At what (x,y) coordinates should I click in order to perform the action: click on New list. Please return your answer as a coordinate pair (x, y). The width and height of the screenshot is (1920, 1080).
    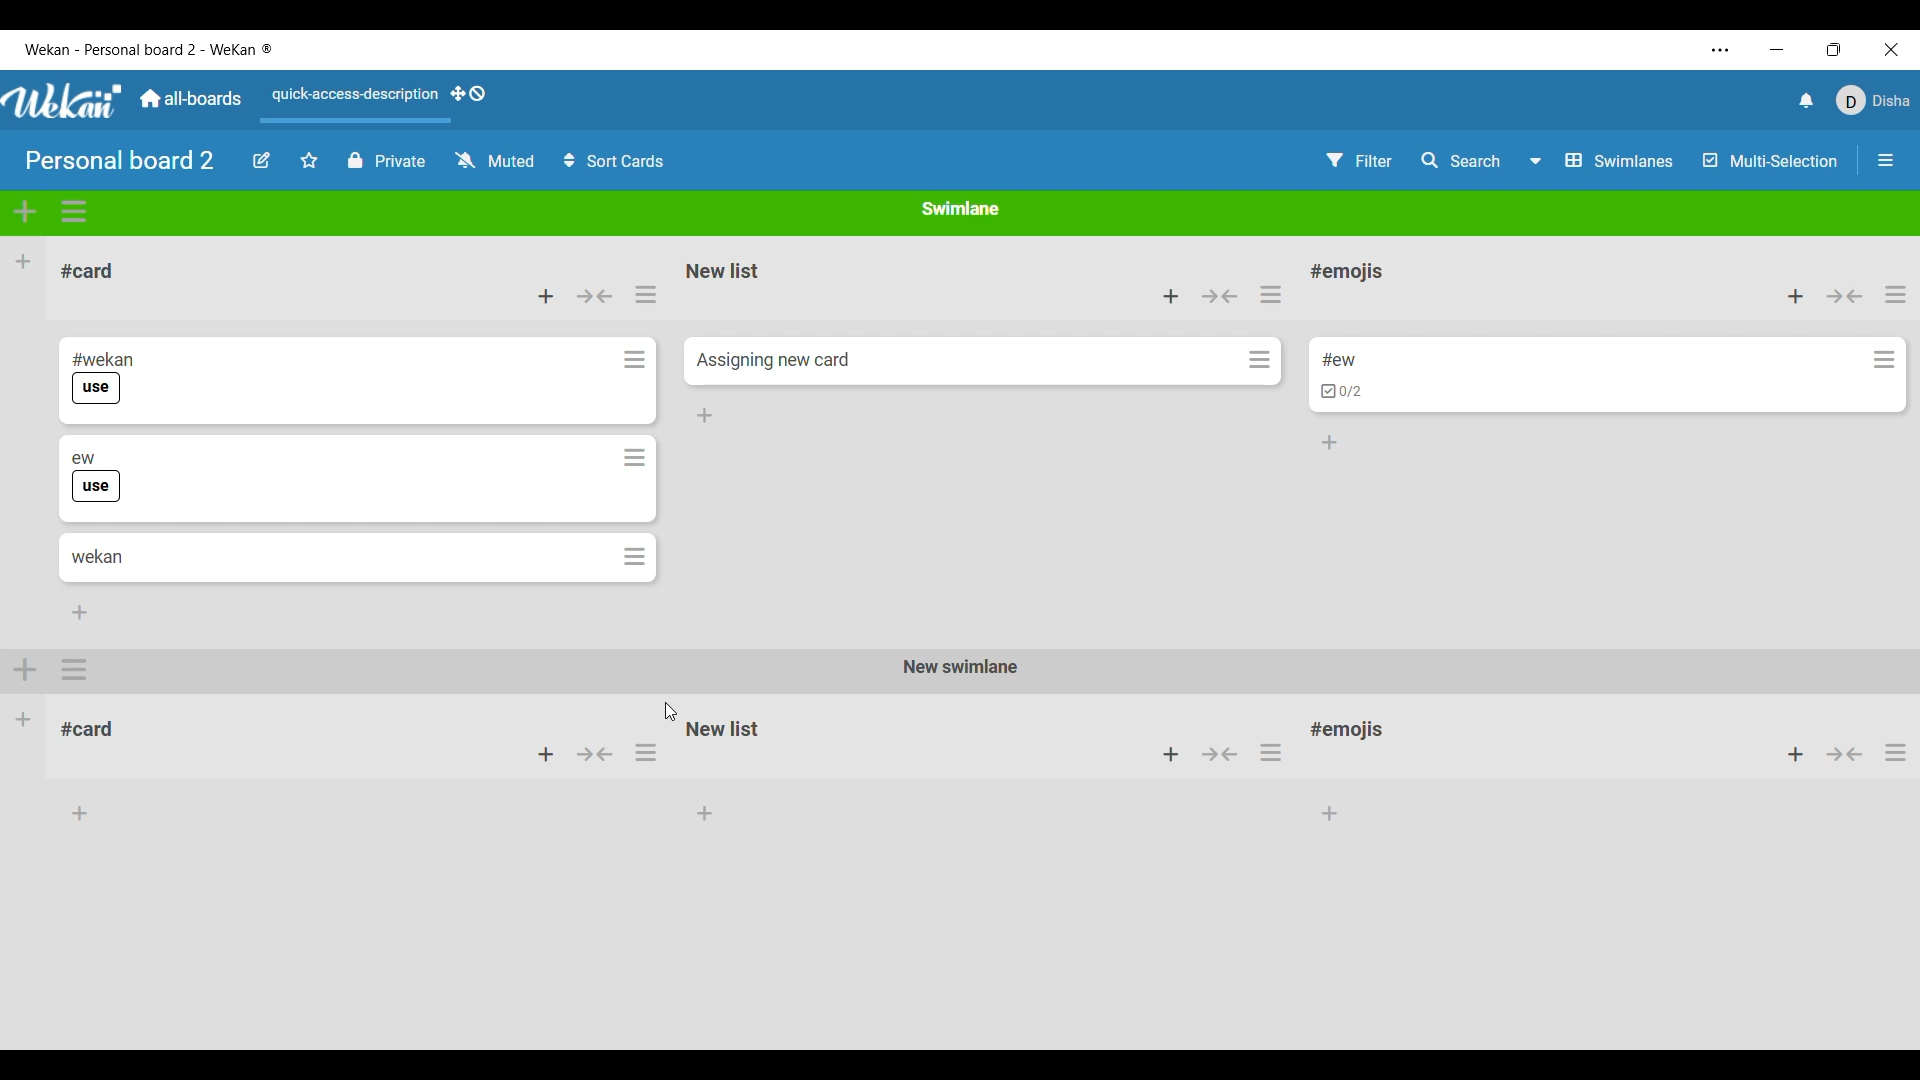
    Looking at the image, I should click on (718, 740).